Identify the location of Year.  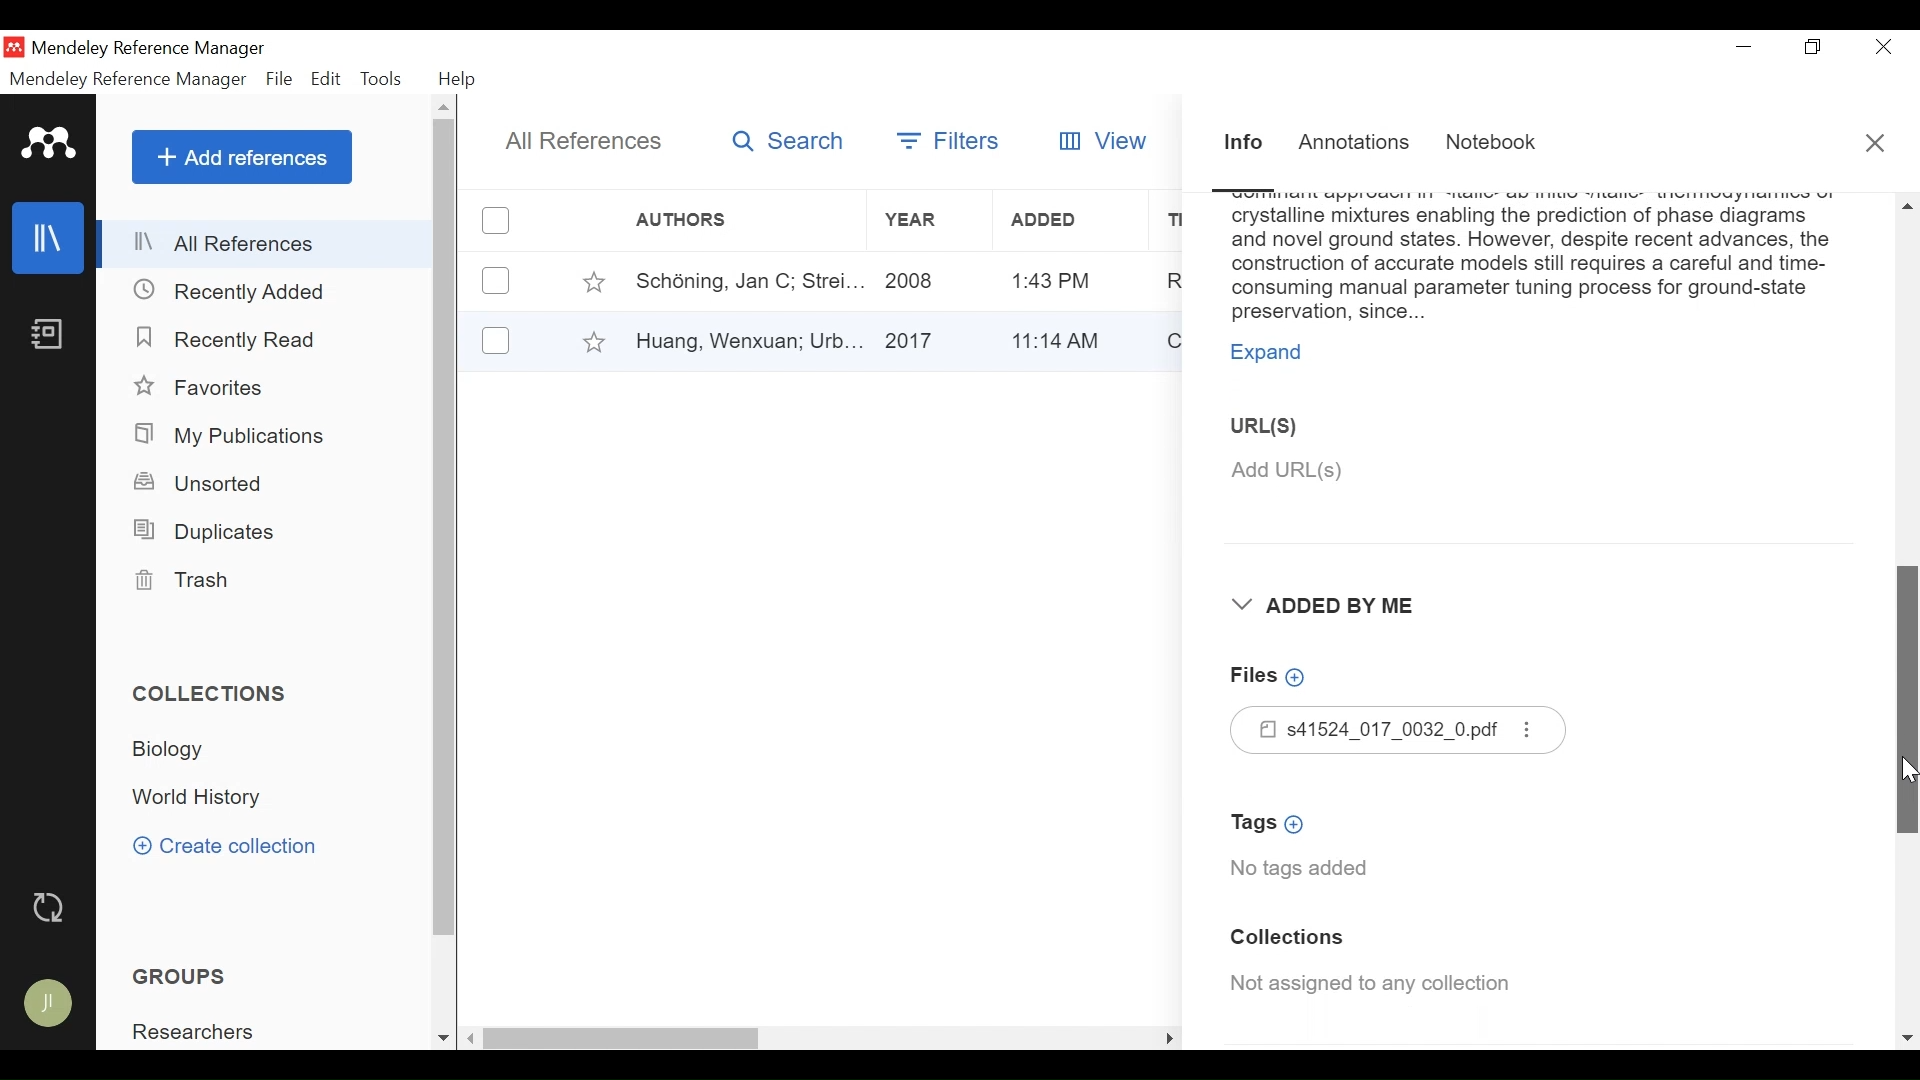
(926, 339).